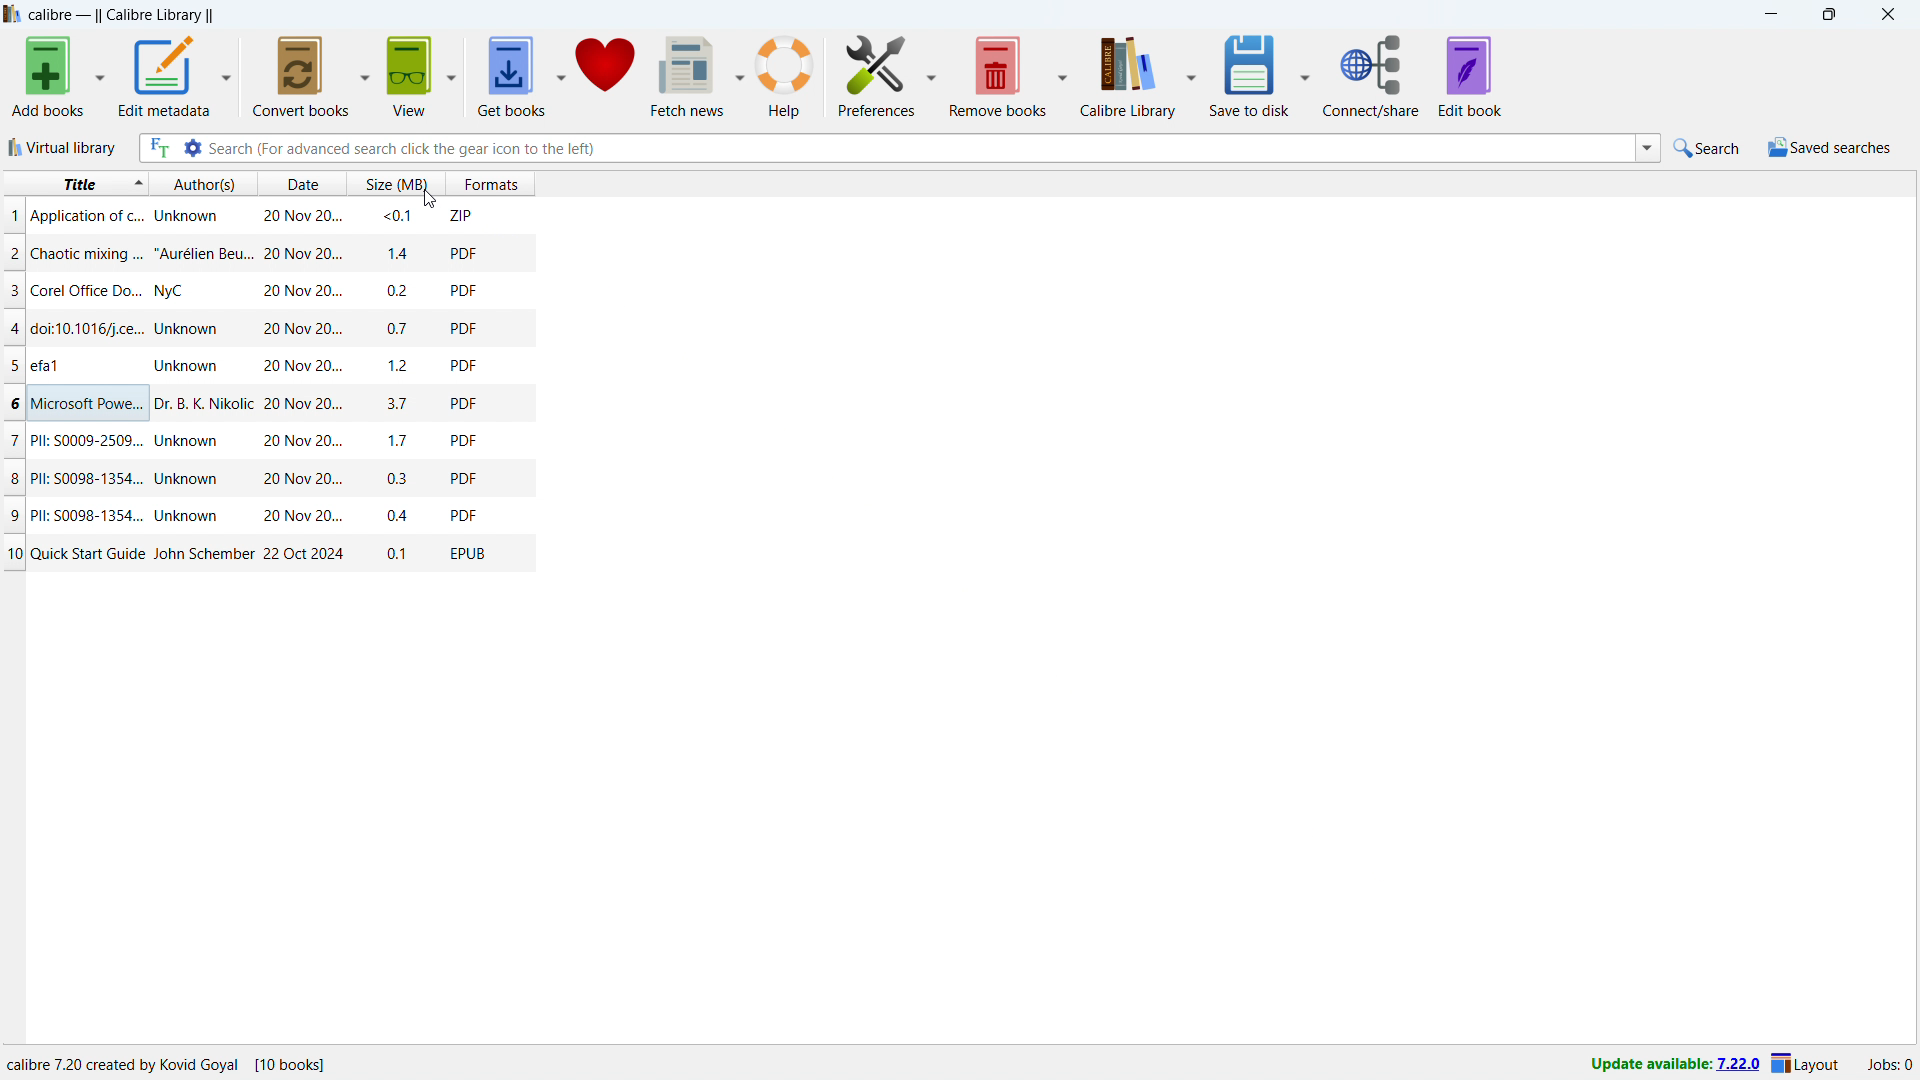 The height and width of the screenshot is (1080, 1920). What do you see at coordinates (1127, 76) in the screenshot?
I see `calibre library` at bounding box center [1127, 76].